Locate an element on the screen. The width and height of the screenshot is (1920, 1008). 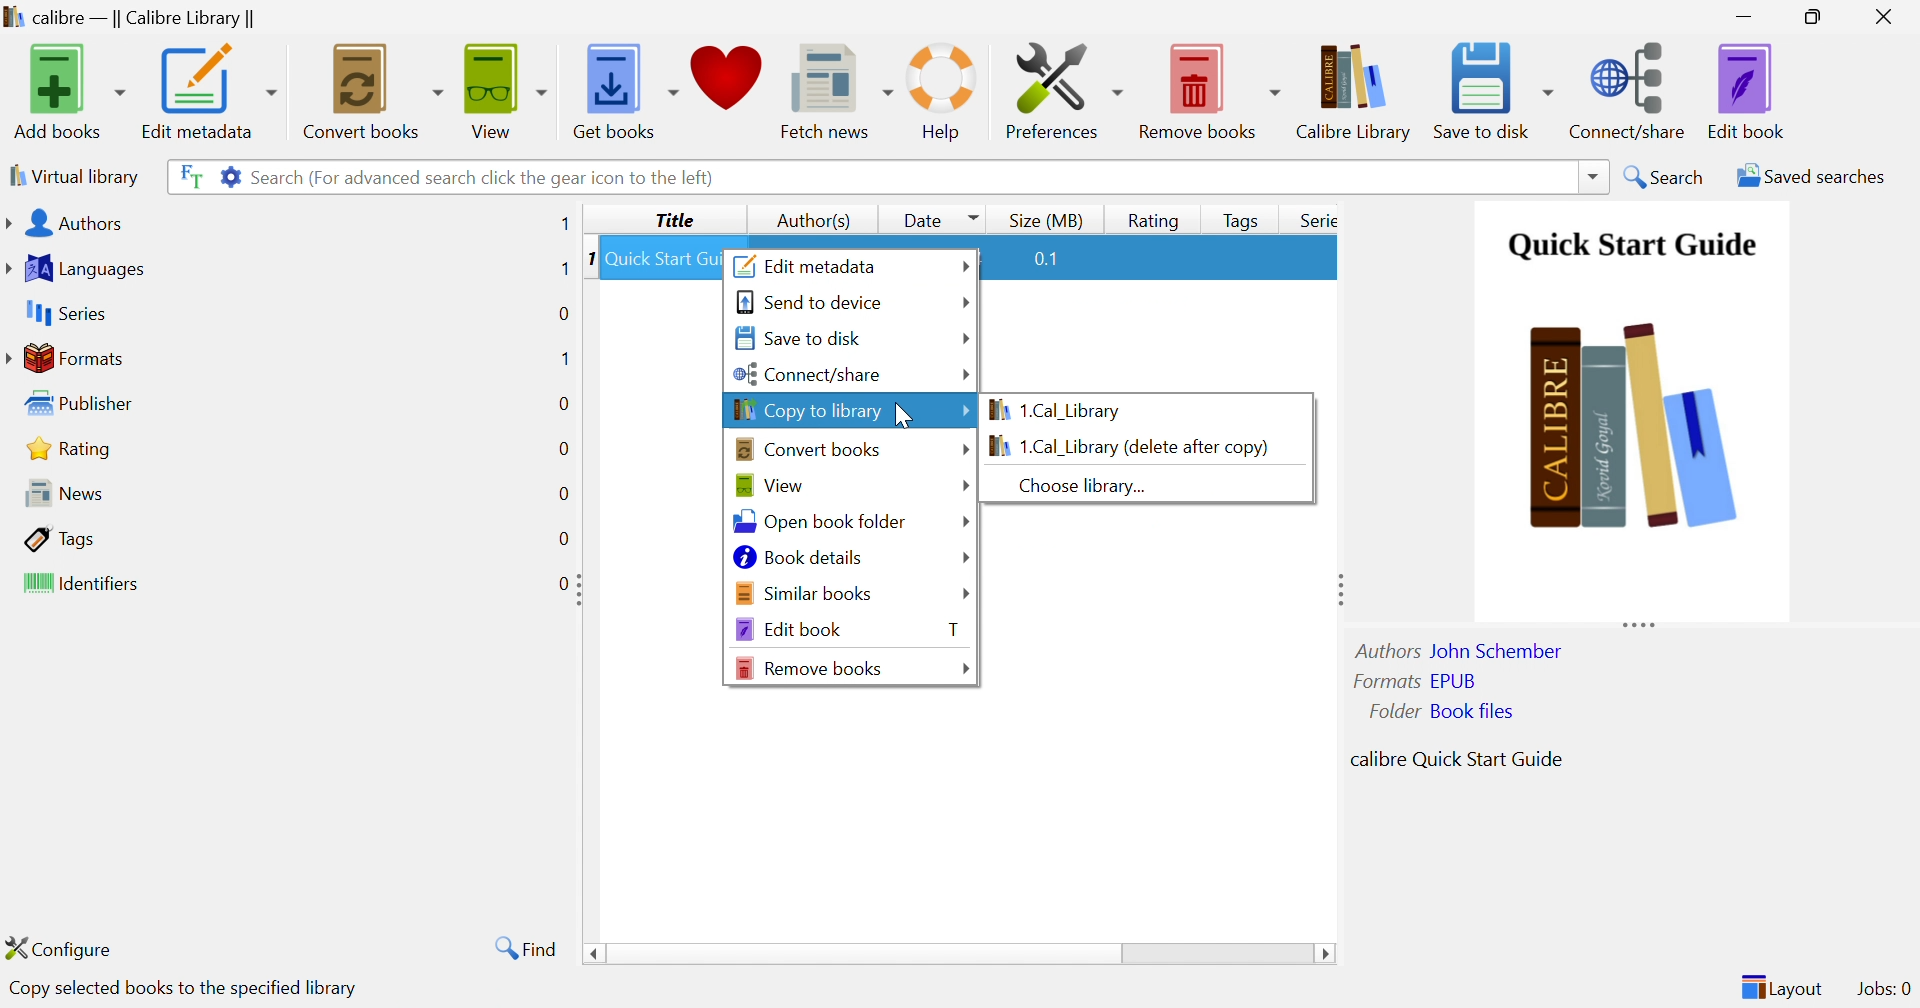
0 is located at coordinates (562, 313).